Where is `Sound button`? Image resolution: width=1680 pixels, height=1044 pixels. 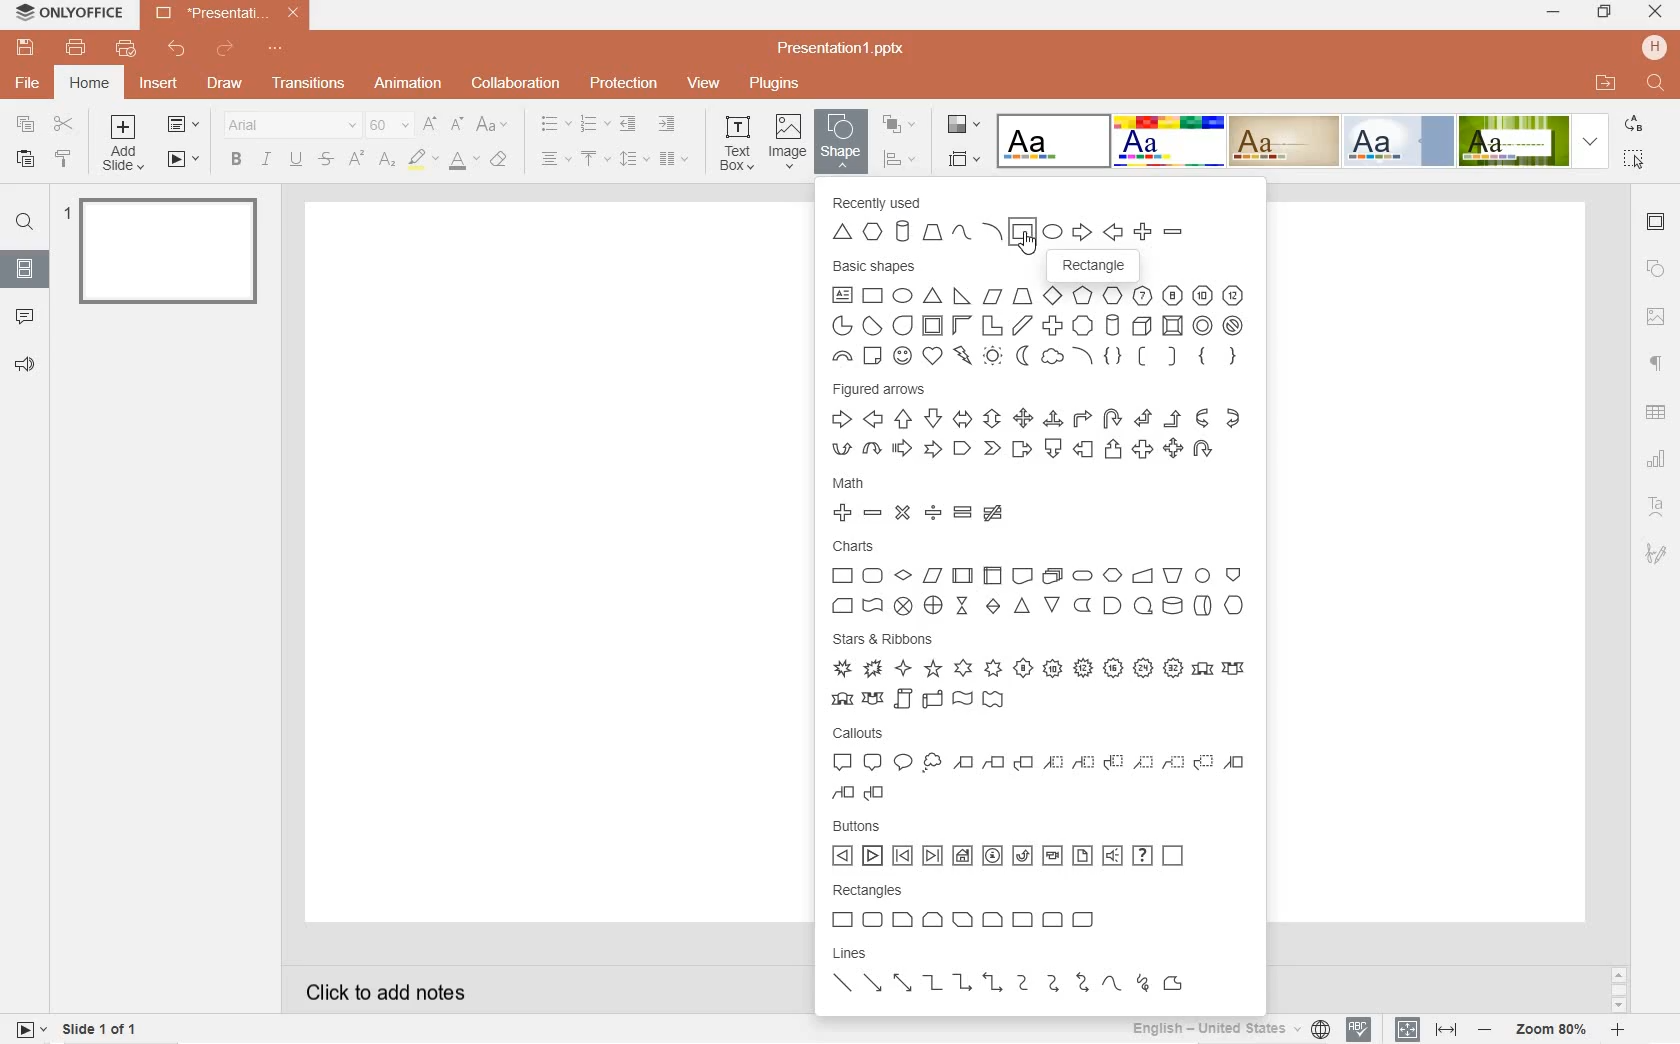
Sound button is located at coordinates (1112, 857).